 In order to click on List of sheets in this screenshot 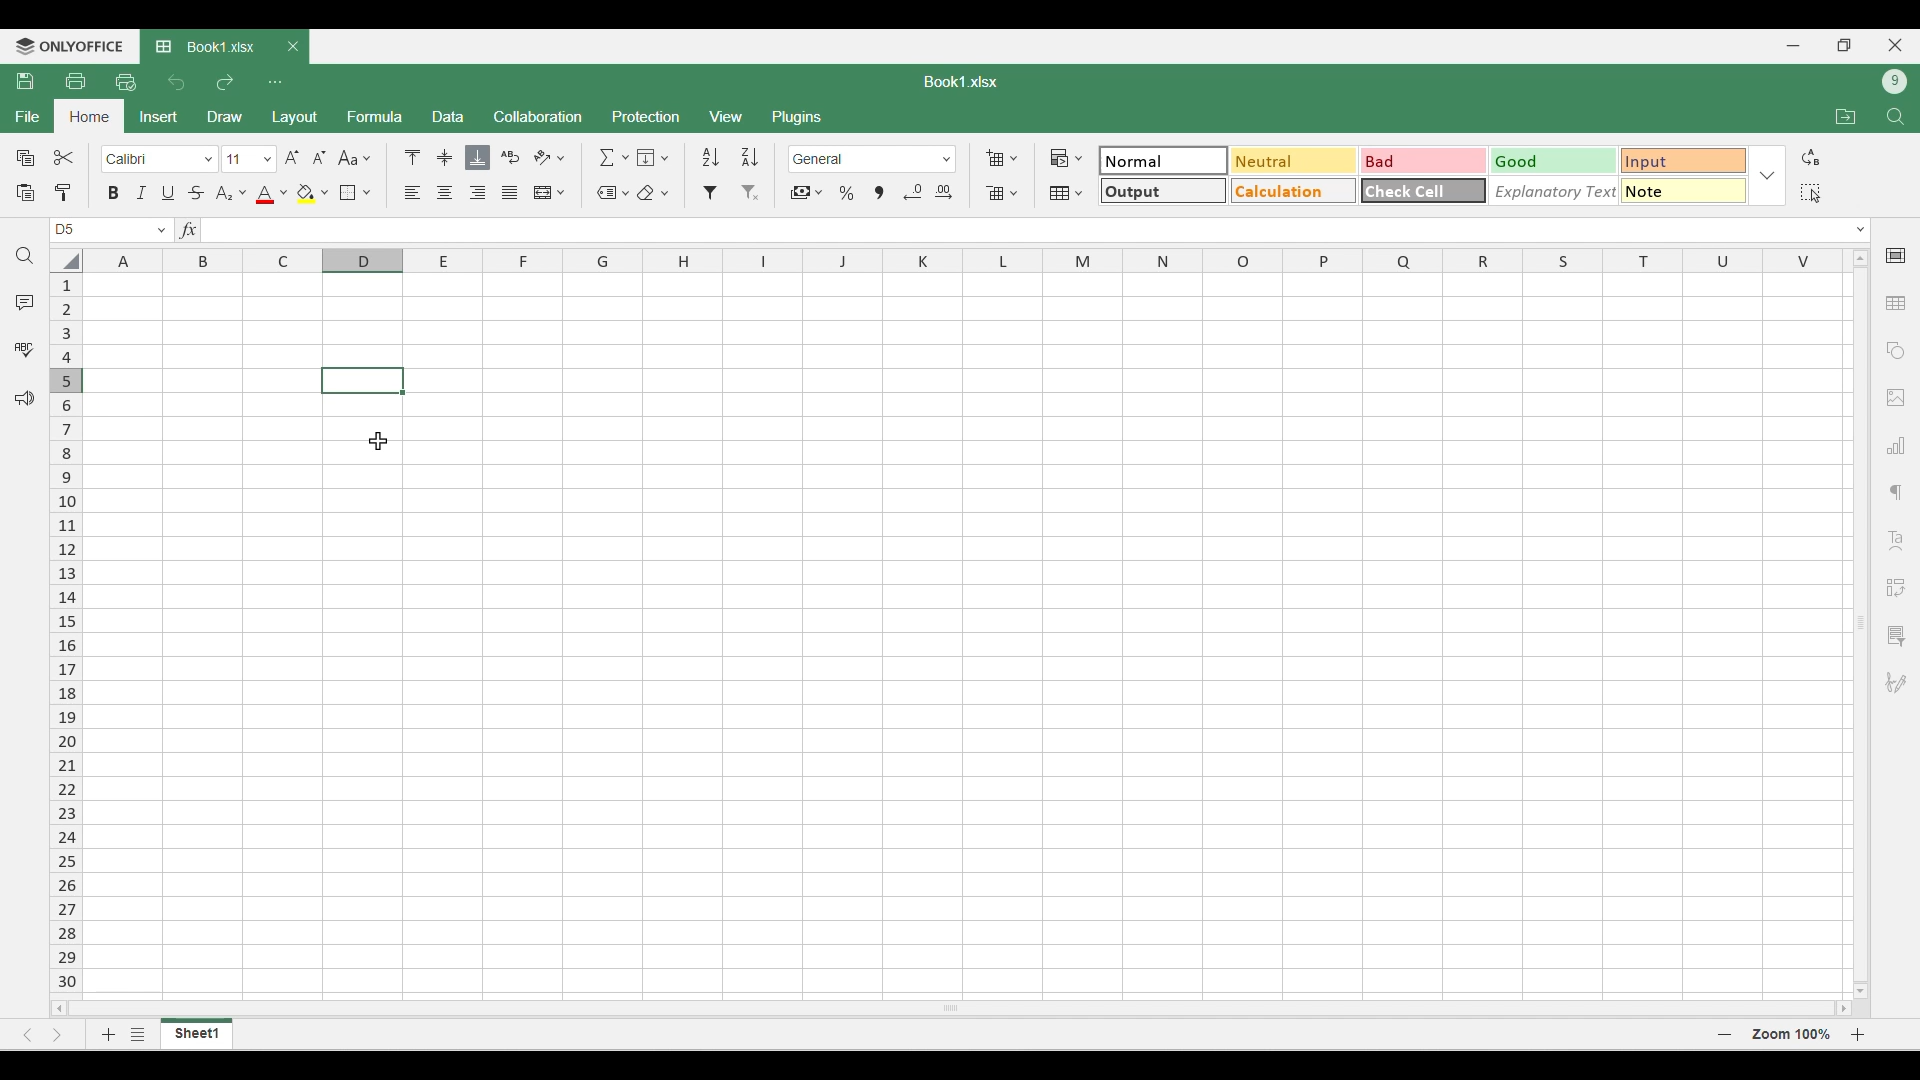, I will do `click(138, 1034)`.